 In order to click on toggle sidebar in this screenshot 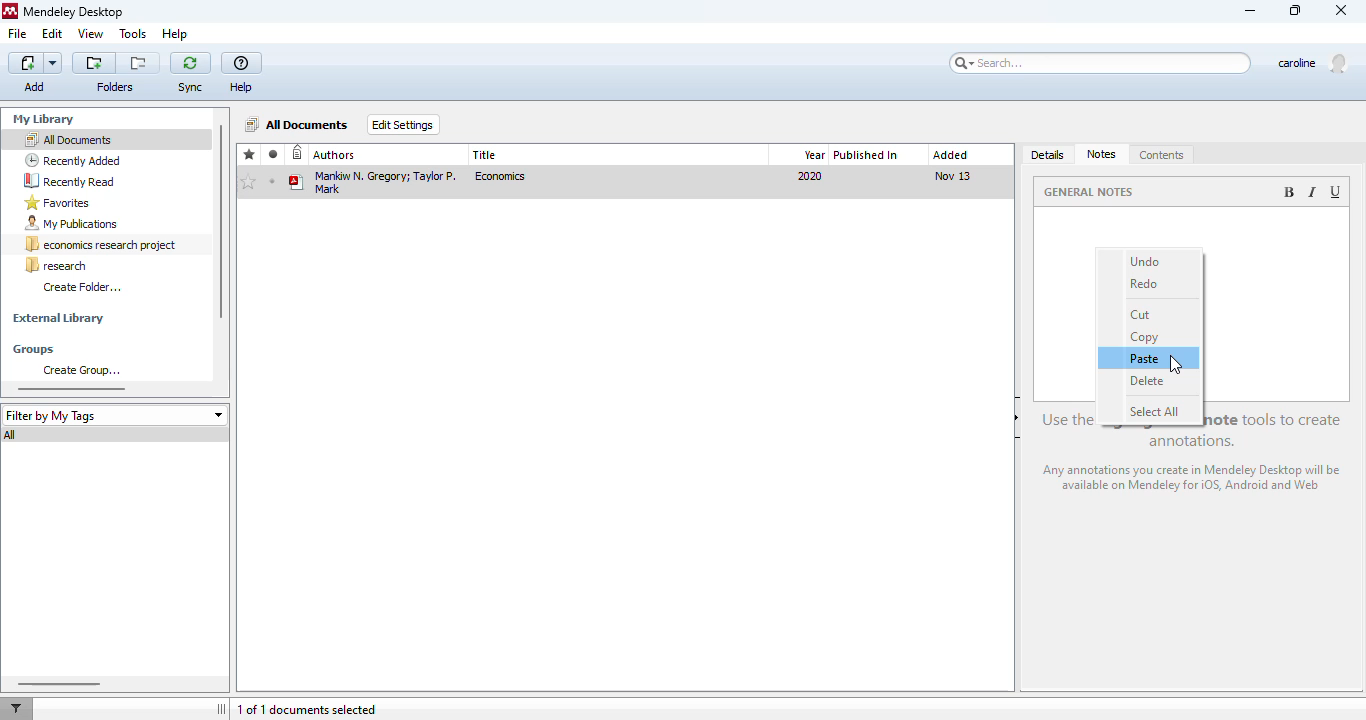, I will do `click(223, 709)`.